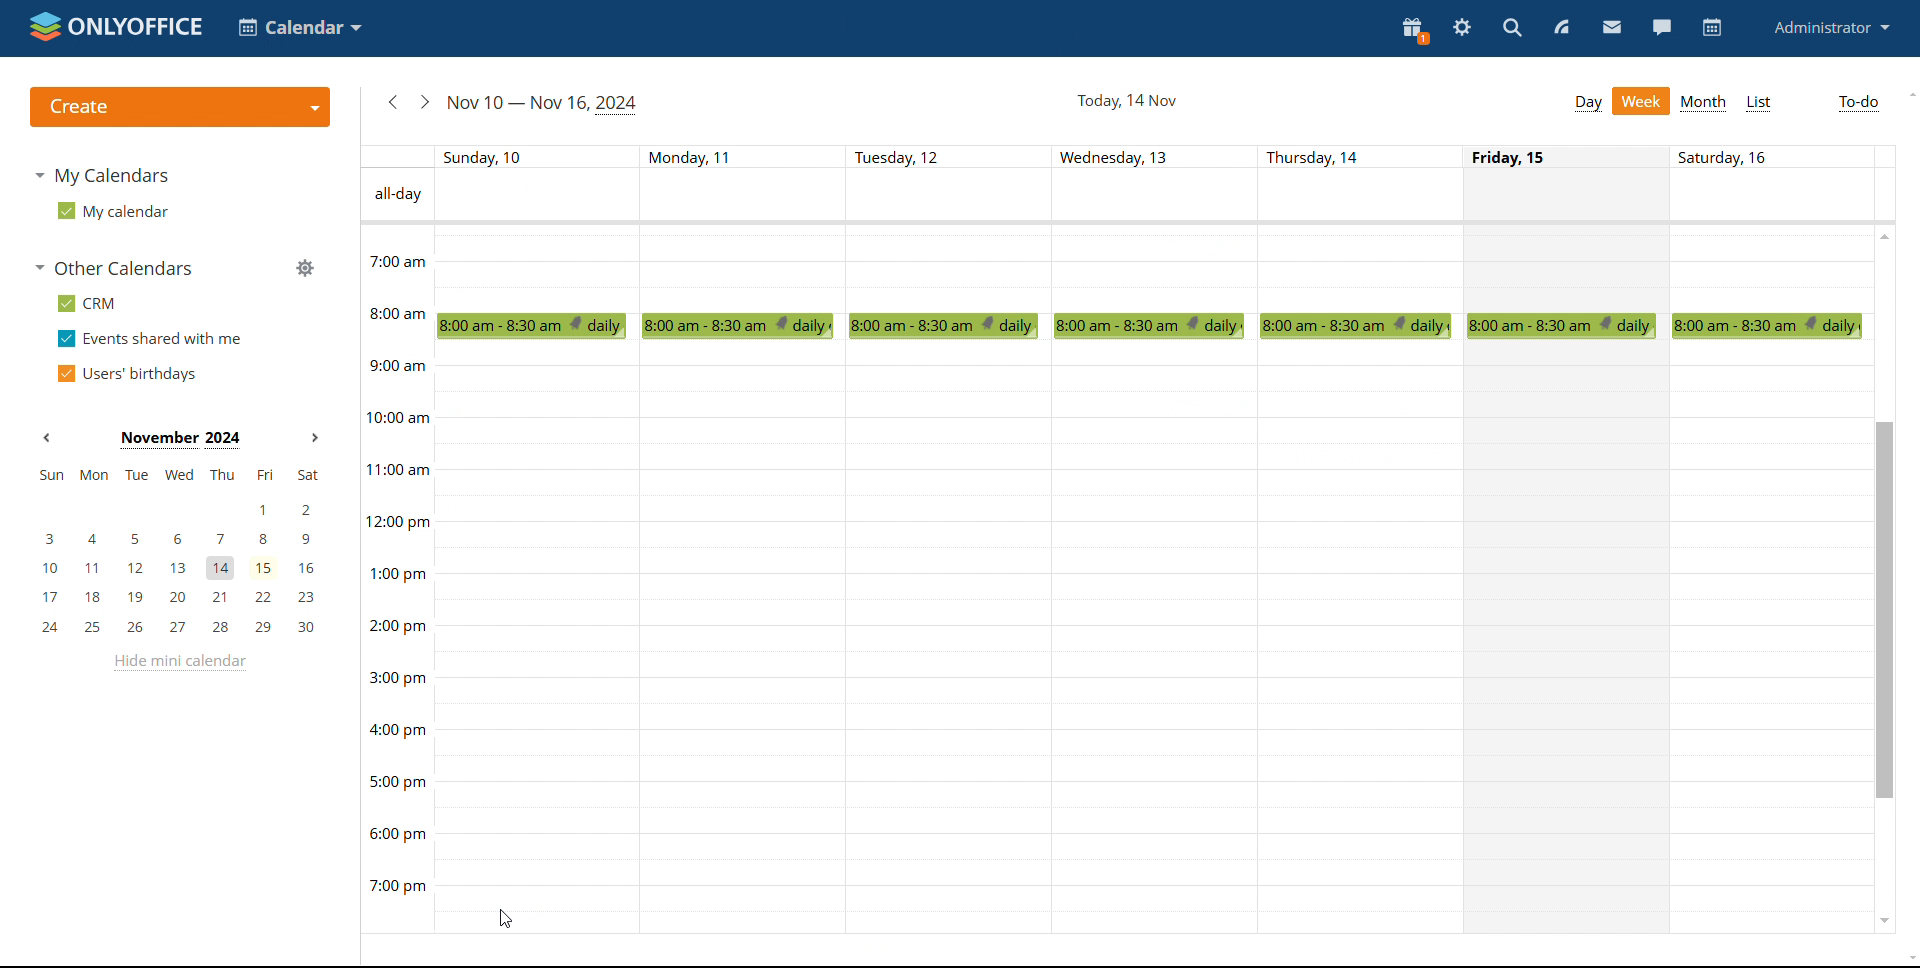 This screenshot has height=968, width=1920. What do you see at coordinates (179, 107) in the screenshot?
I see `create` at bounding box center [179, 107].